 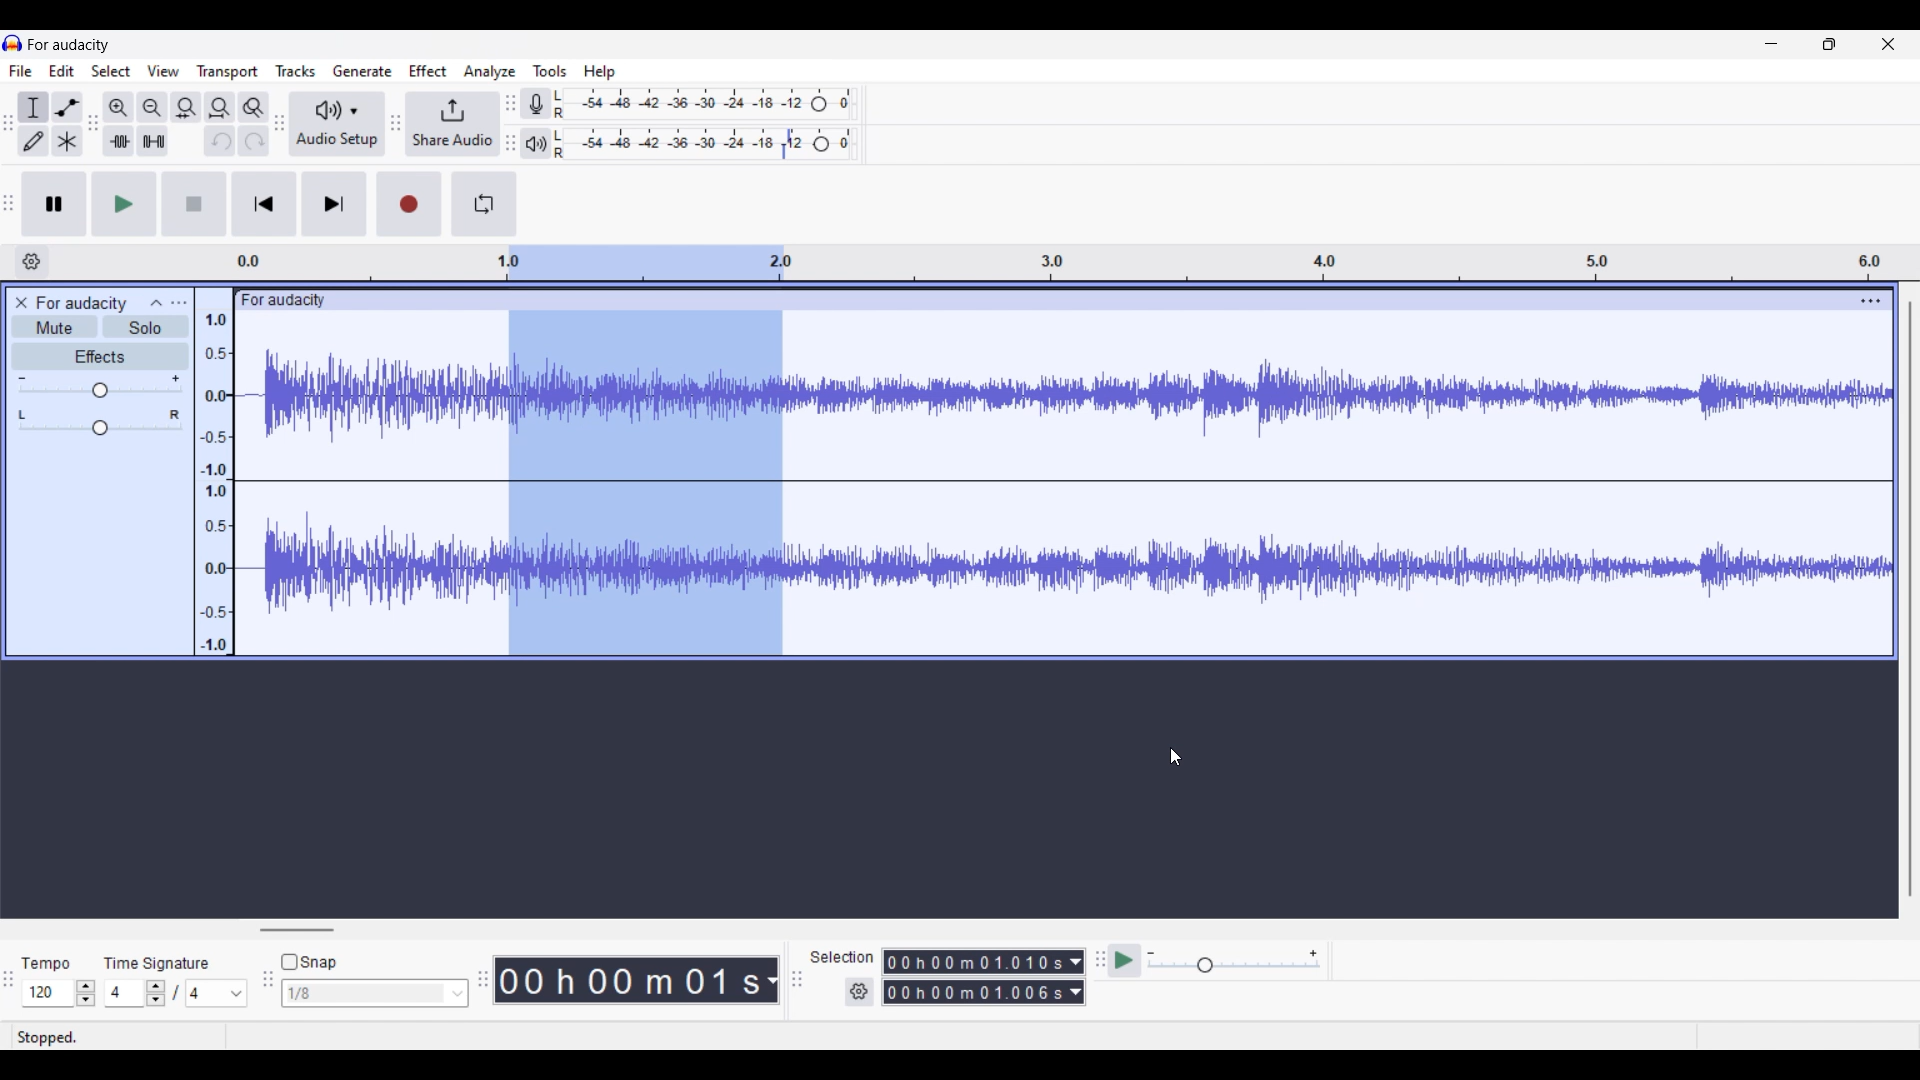 What do you see at coordinates (705, 104) in the screenshot?
I see `Recording level` at bounding box center [705, 104].